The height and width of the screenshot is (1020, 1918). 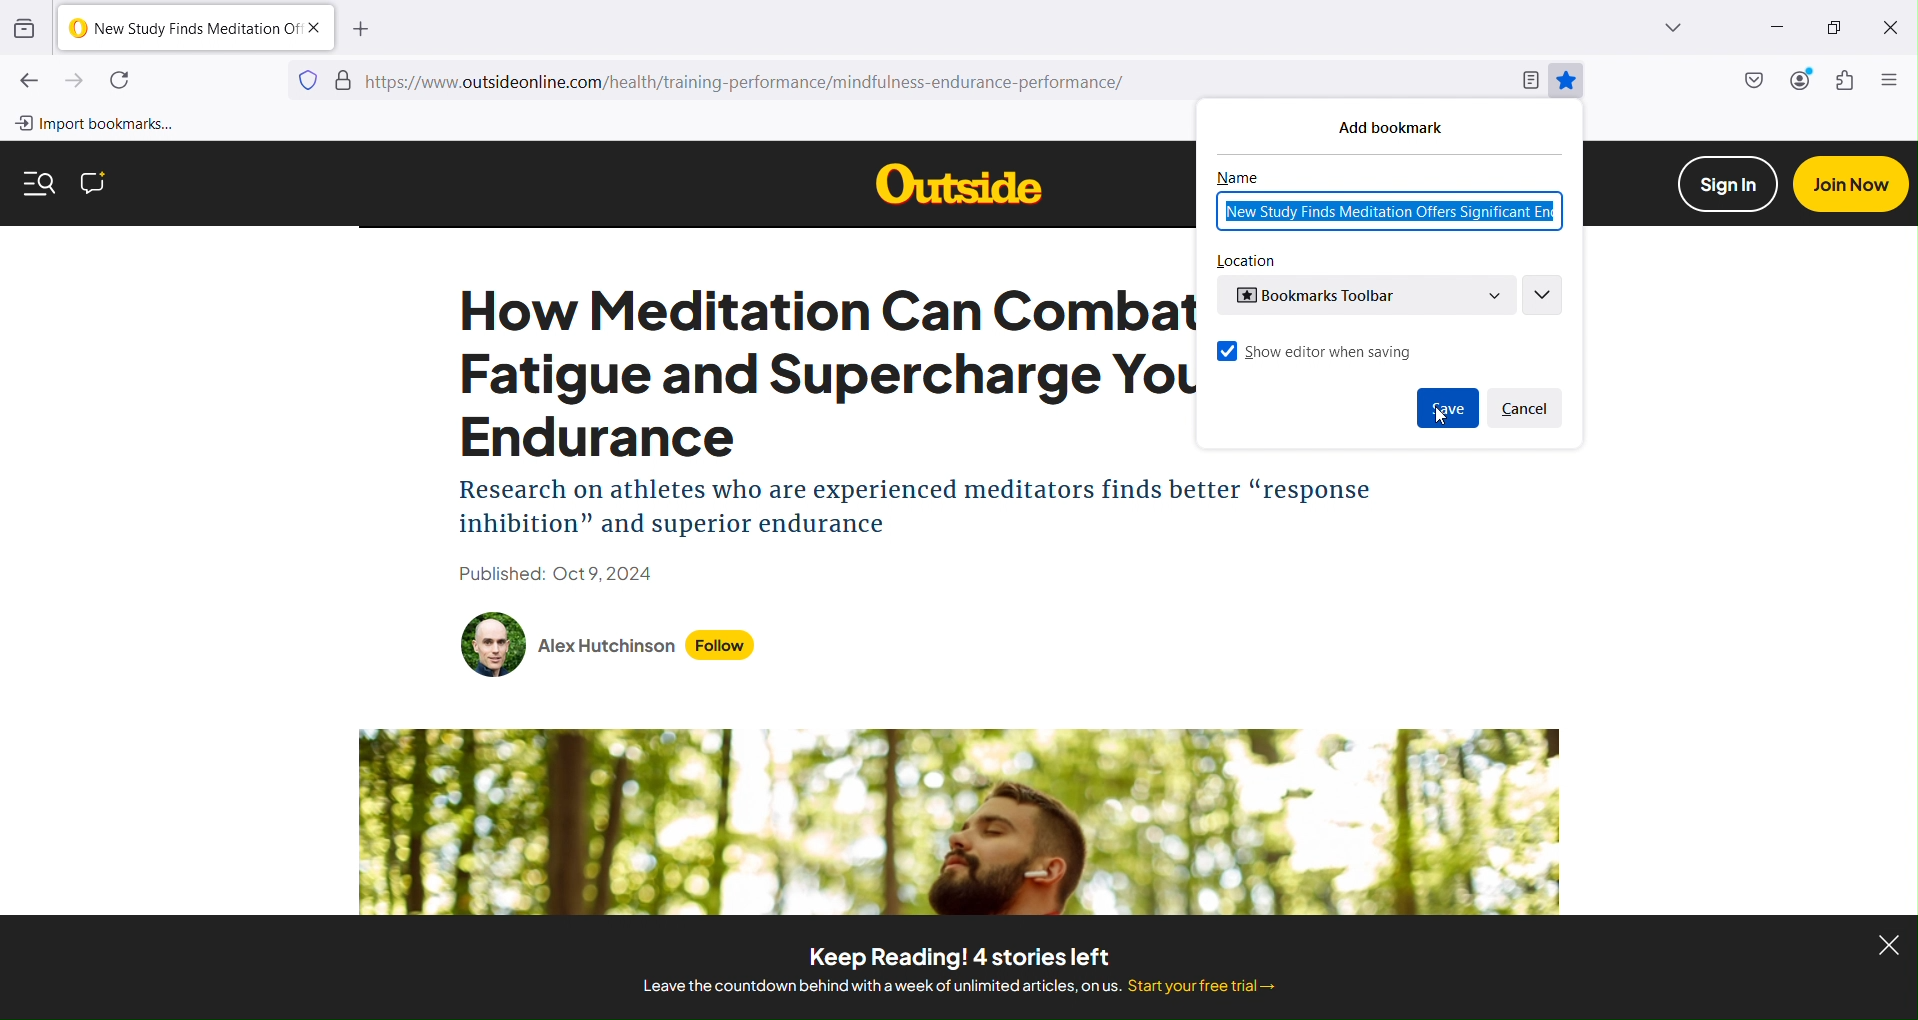 What do you see at coordinates (40, 183) in the screenshot?
I see `Search for more content` at bounding box center [40, 183].